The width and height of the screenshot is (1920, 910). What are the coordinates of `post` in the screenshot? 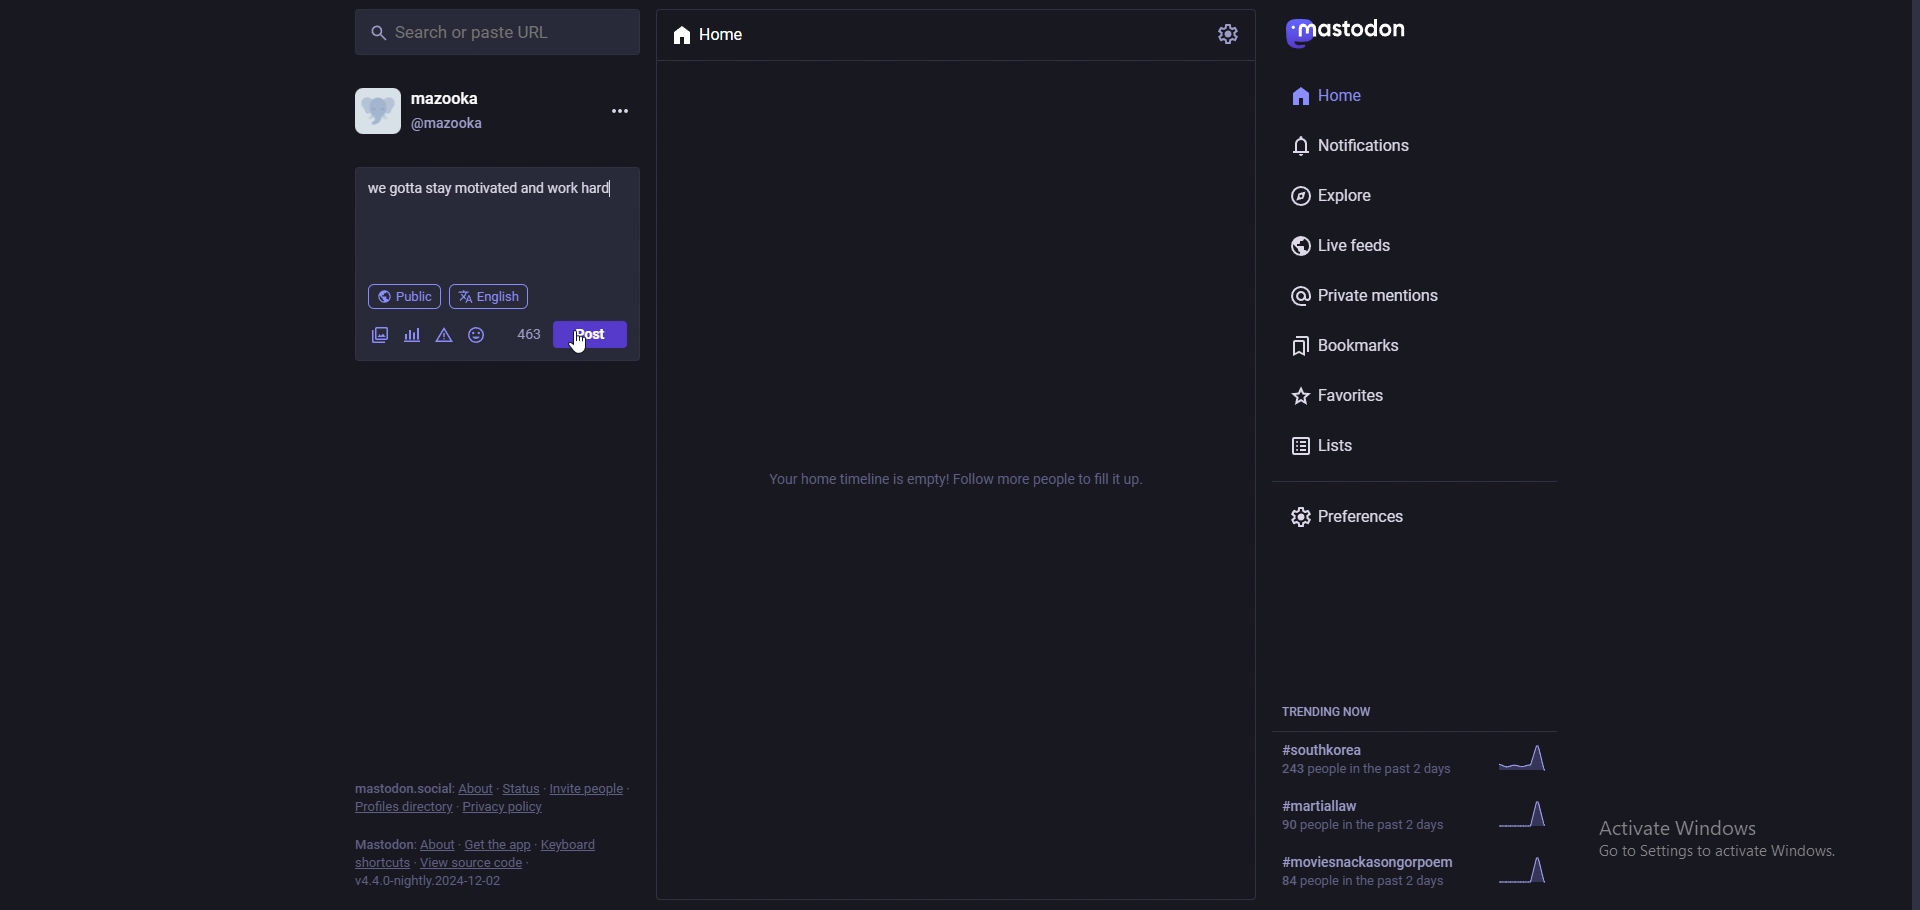 It's located at (592, 334).